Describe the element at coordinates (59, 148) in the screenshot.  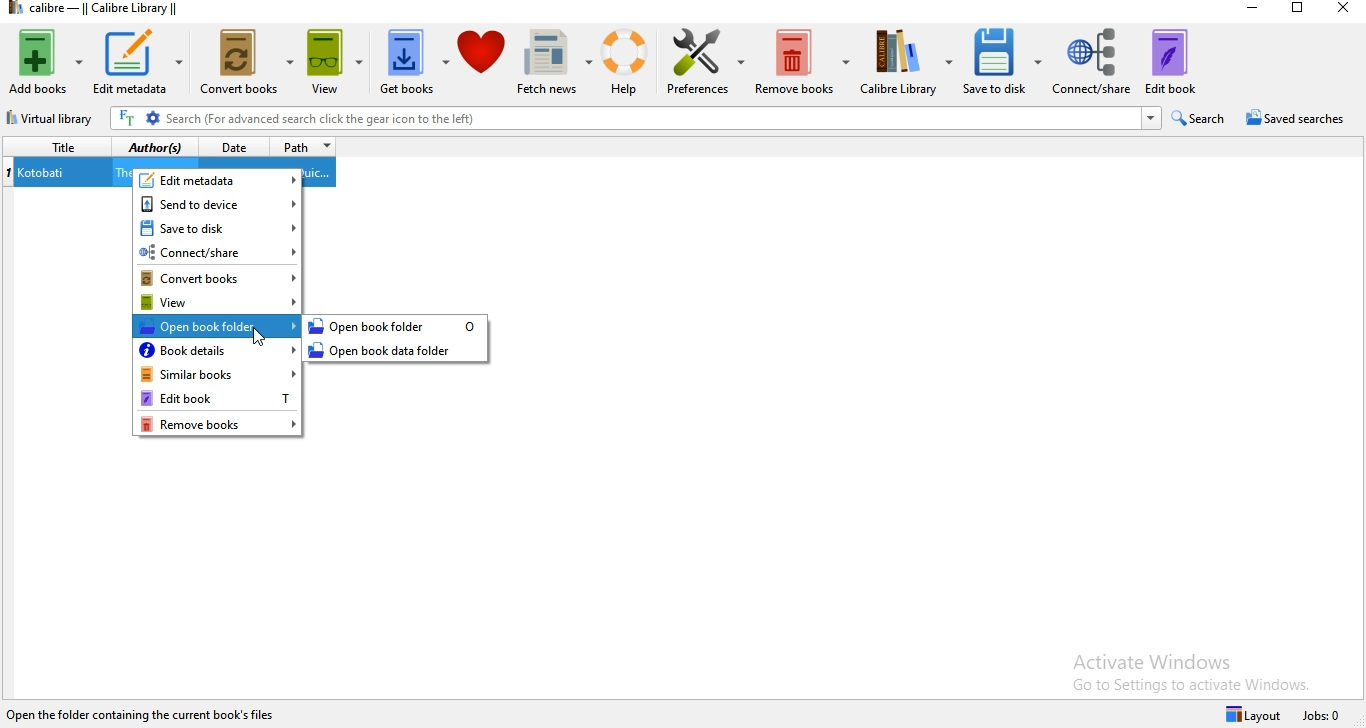
I see `title` at that location.